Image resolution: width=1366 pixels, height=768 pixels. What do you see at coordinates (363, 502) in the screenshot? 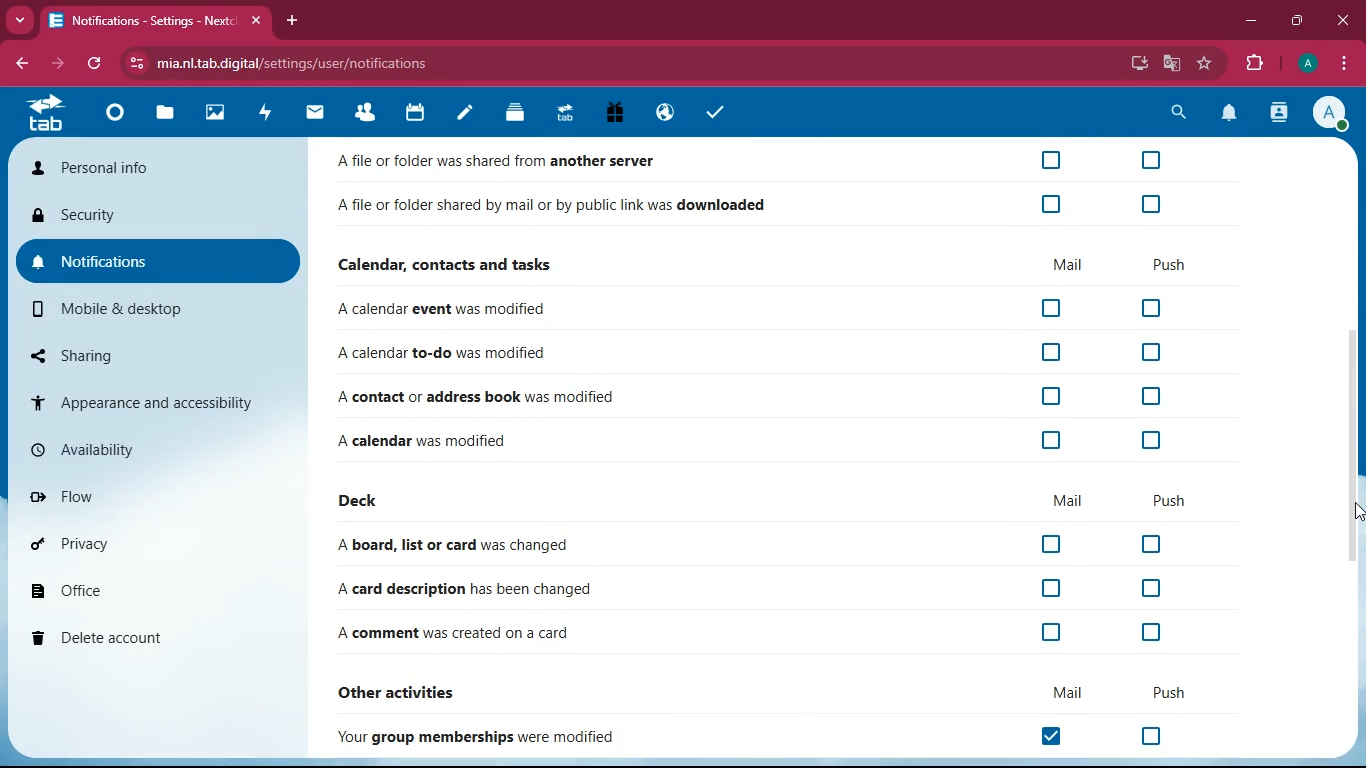
I see `deck` at bounding box center [363, 502].